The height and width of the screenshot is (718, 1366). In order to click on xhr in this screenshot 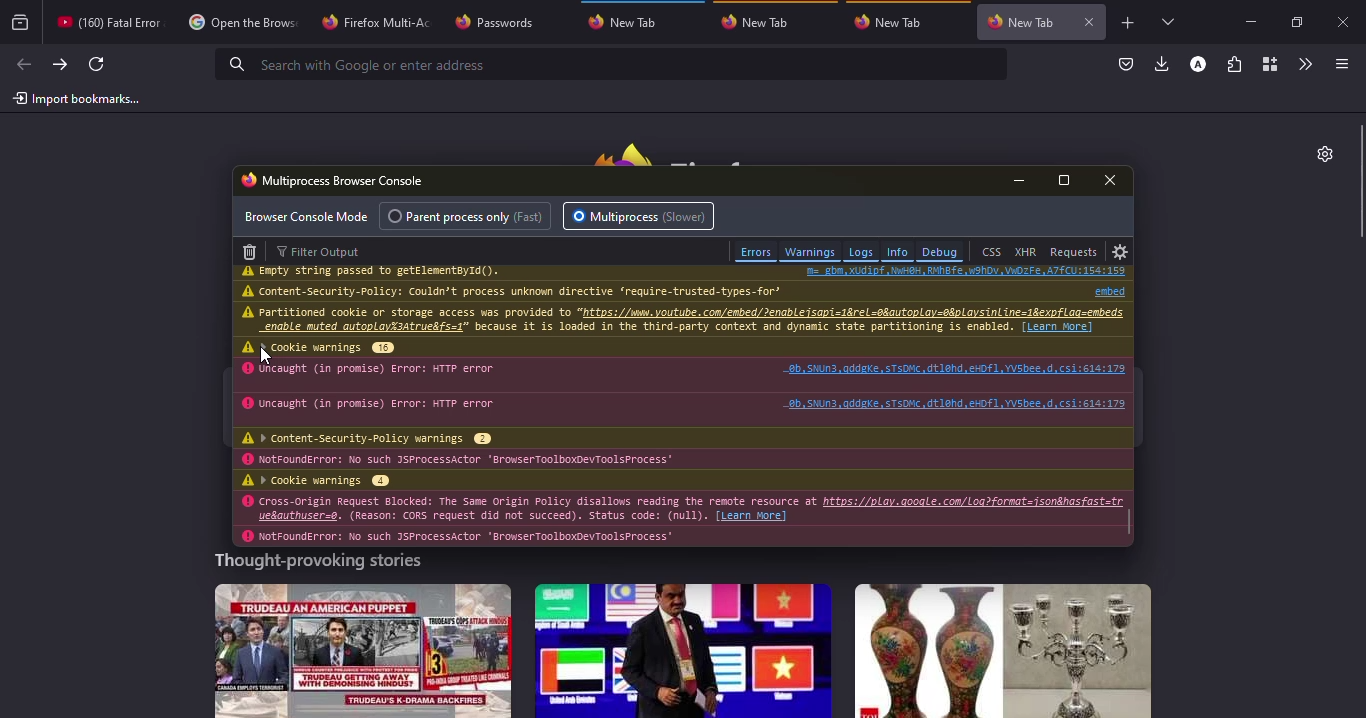, I will do `click(1025, 252)`.